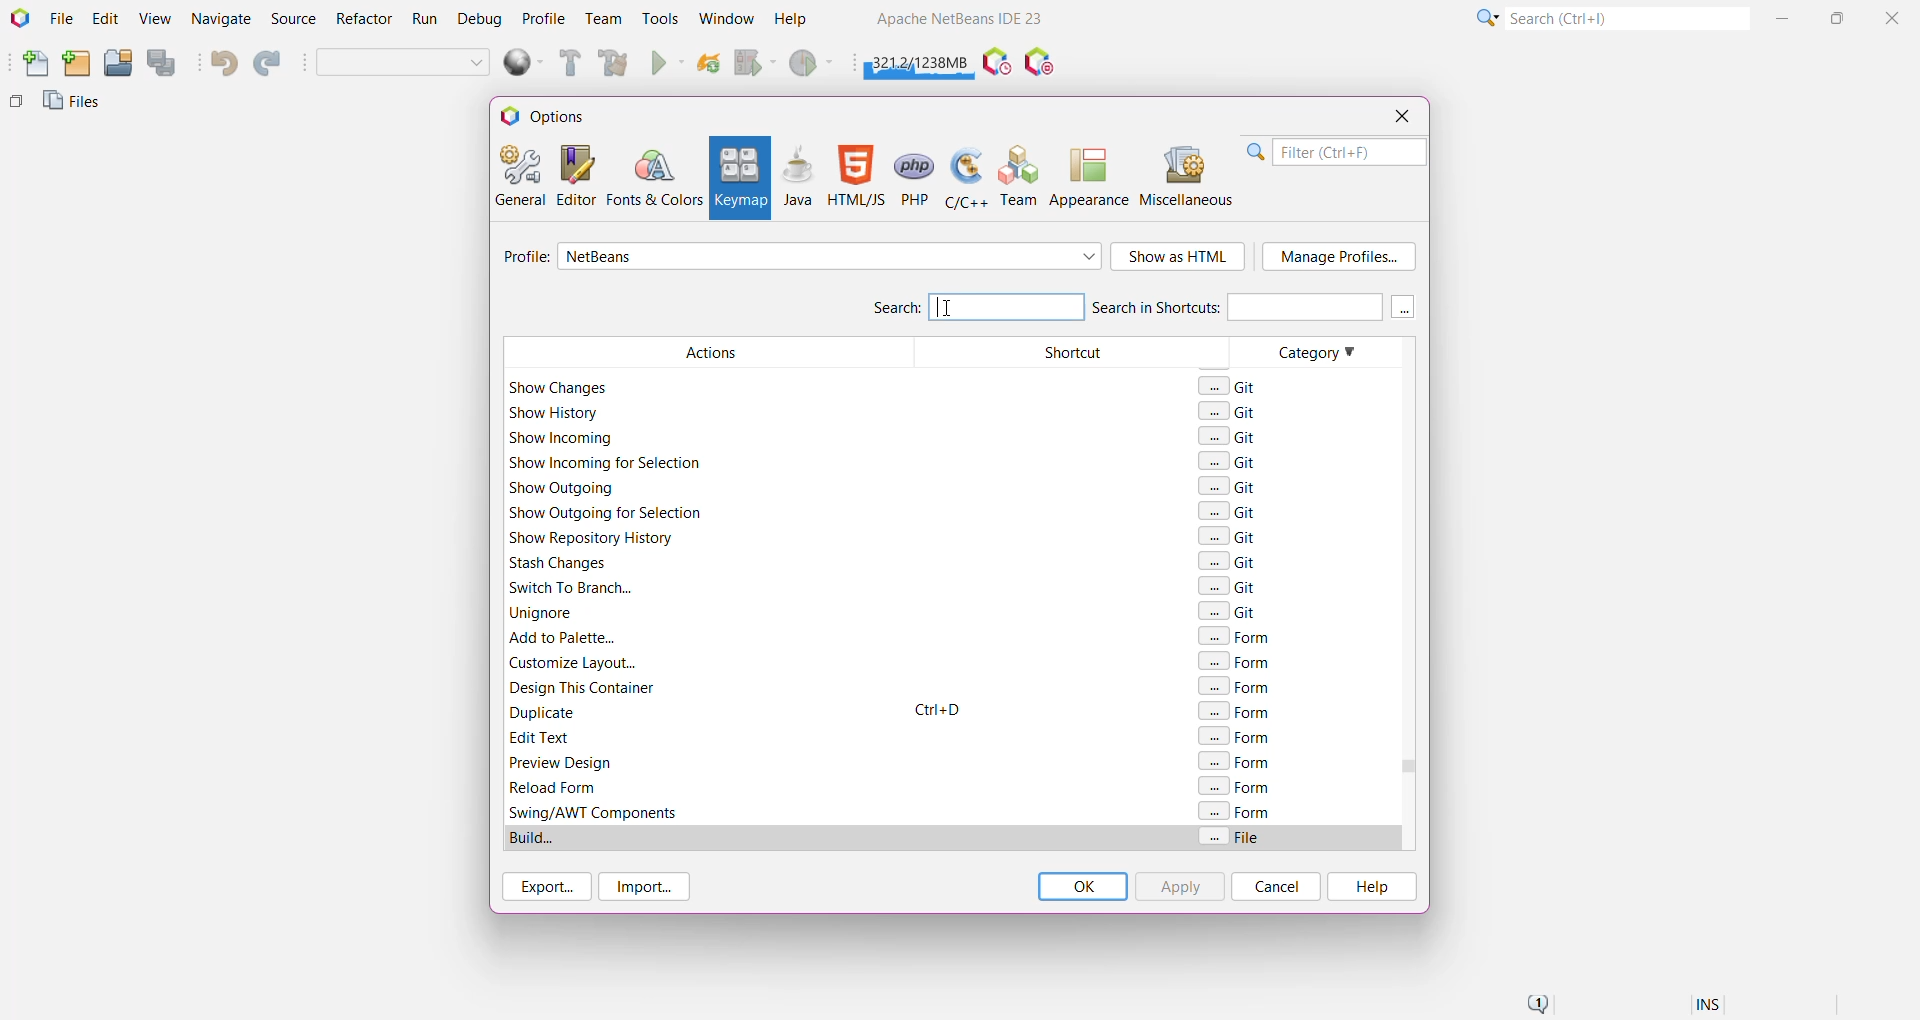  I want to click on Clean and Build Main Project, so click(617, 65).